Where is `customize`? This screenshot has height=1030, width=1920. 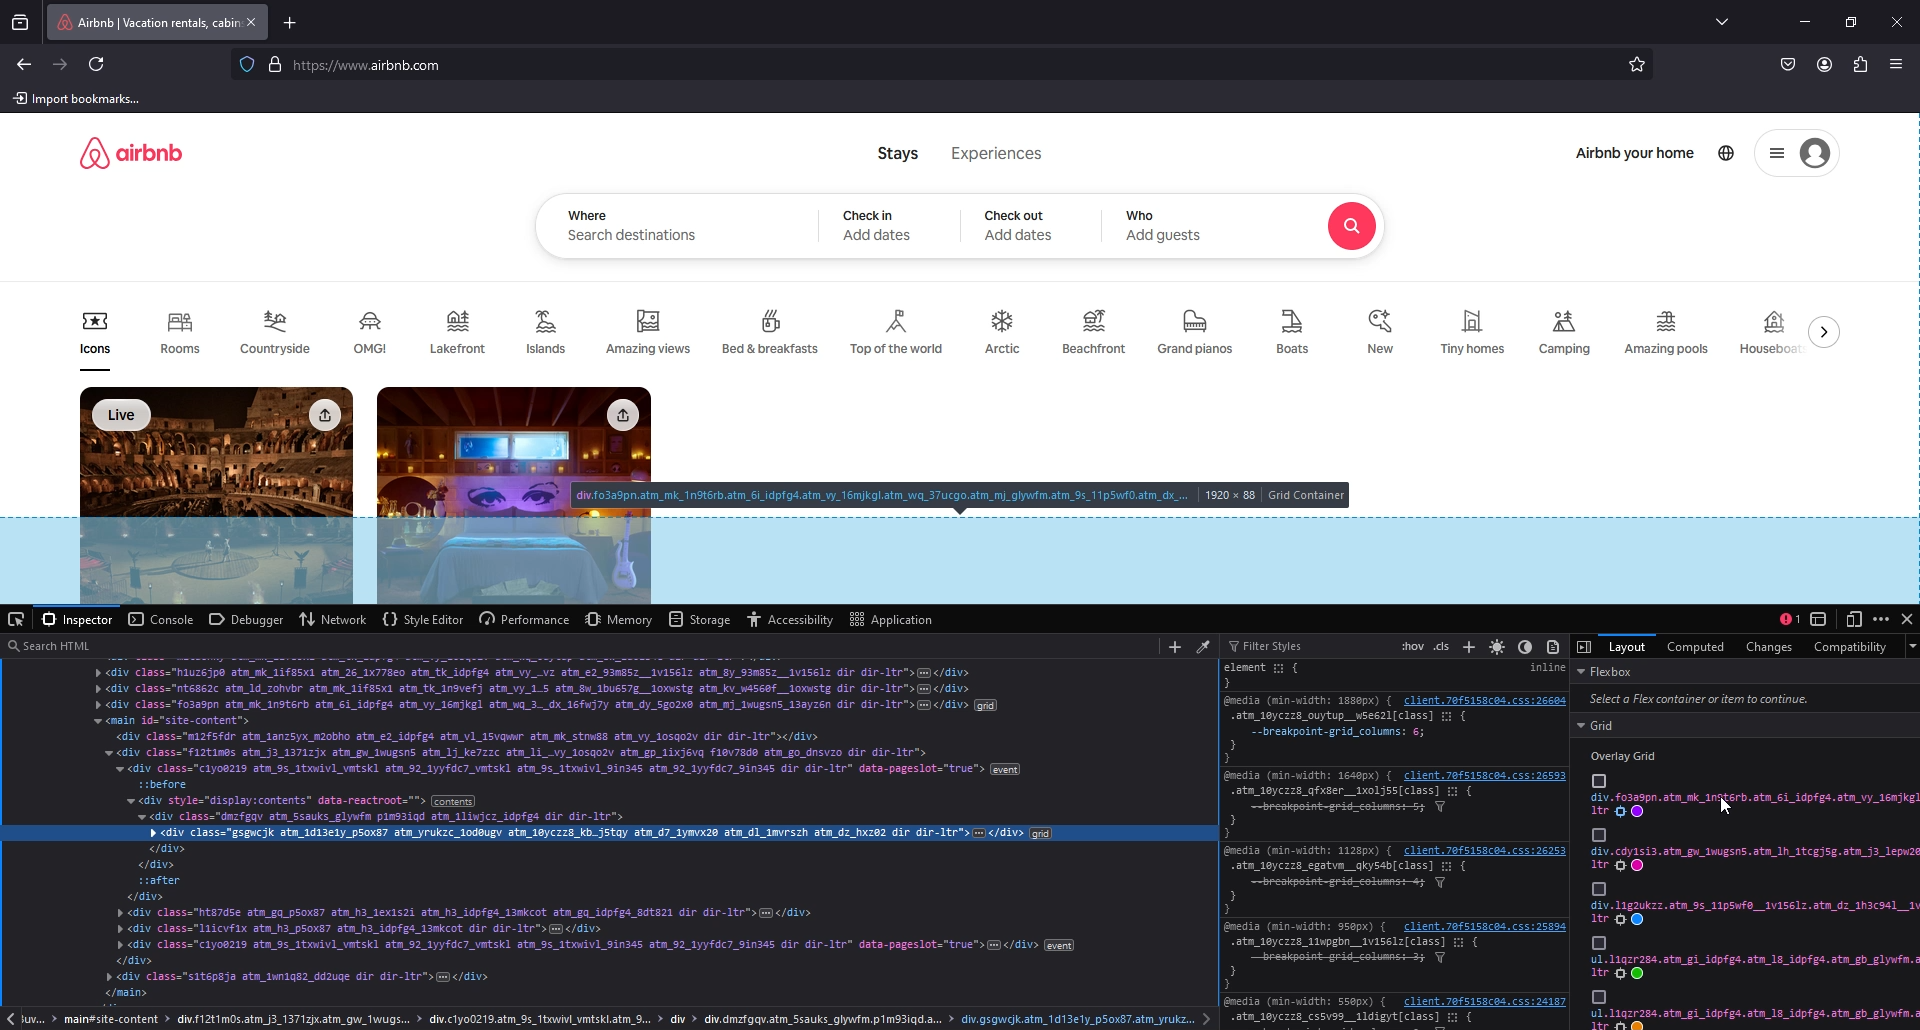 customize is located at coordinates (1883, 619).